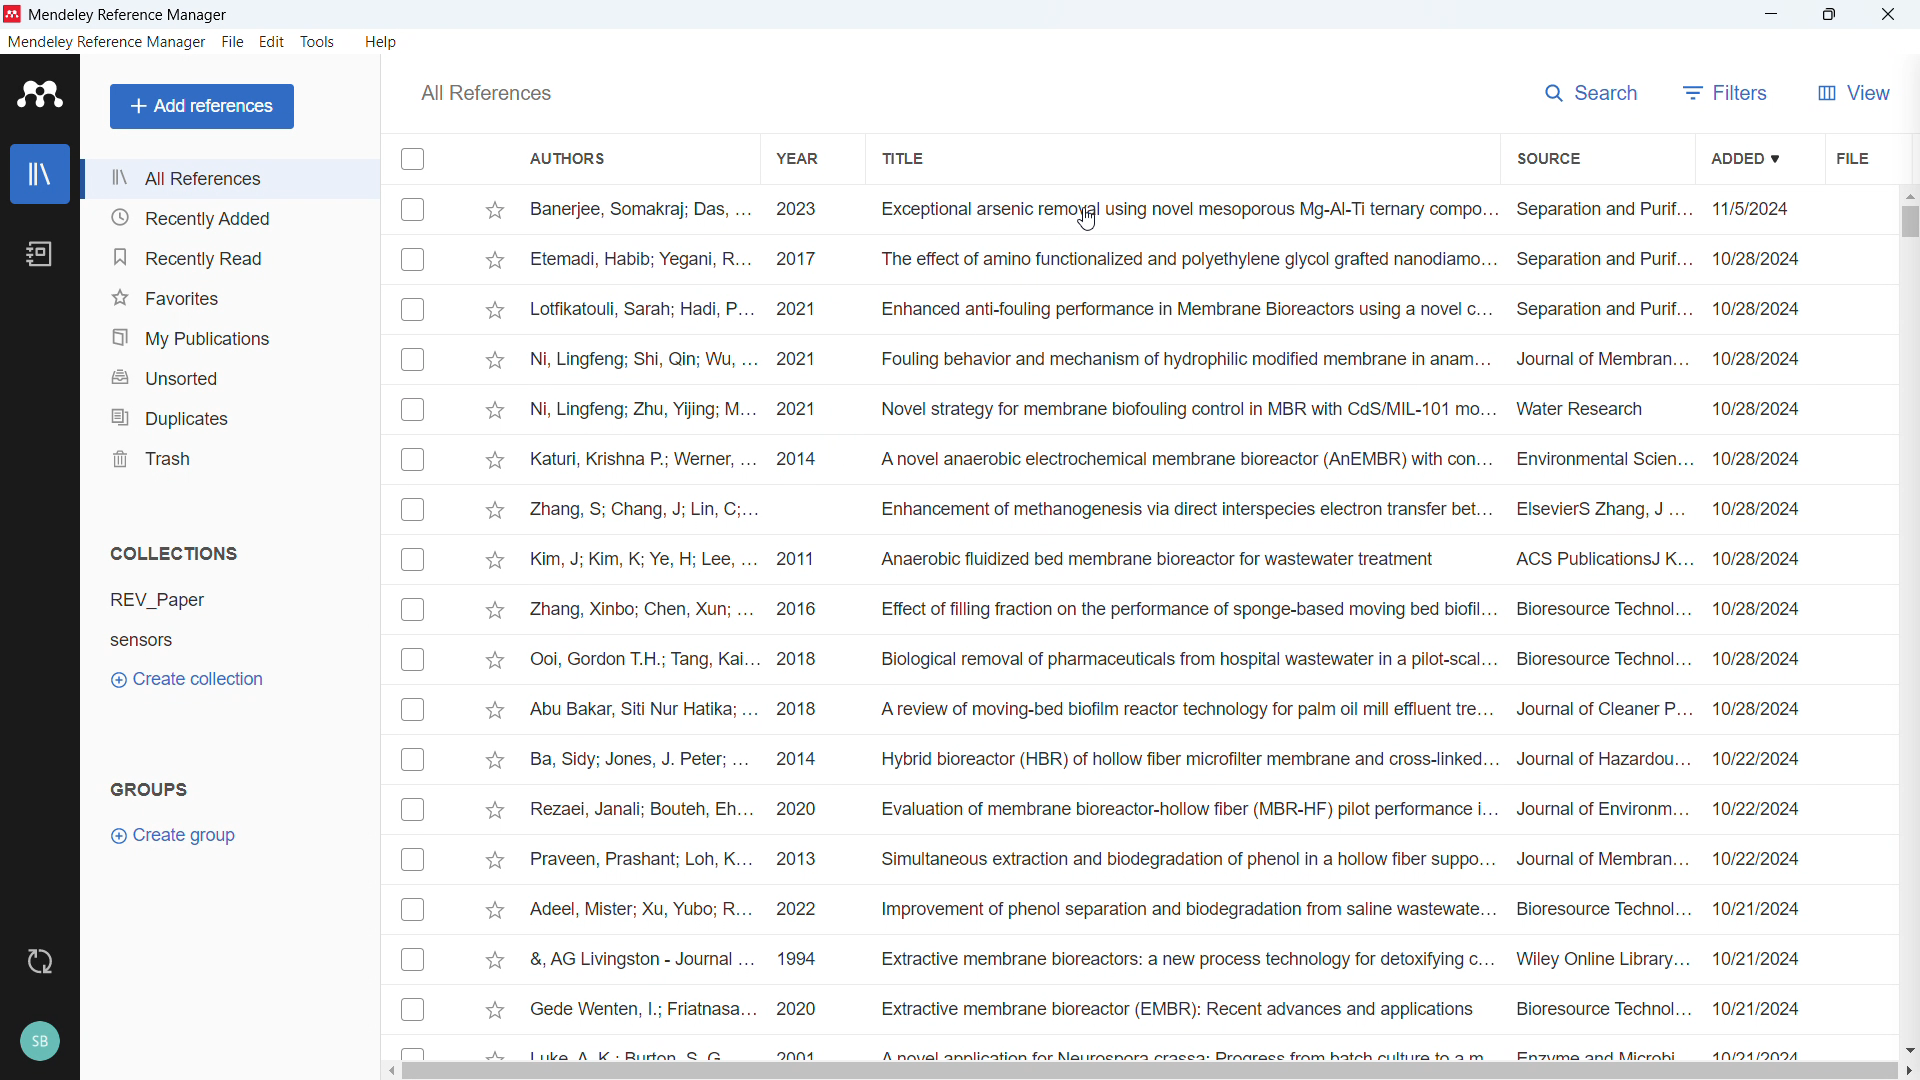  What do you see at coordinates (1180, 605) in the screenshot?
I see `effect of filling on the performance of sponge-based moving bed biofil` at bounding box center [1180, 605].